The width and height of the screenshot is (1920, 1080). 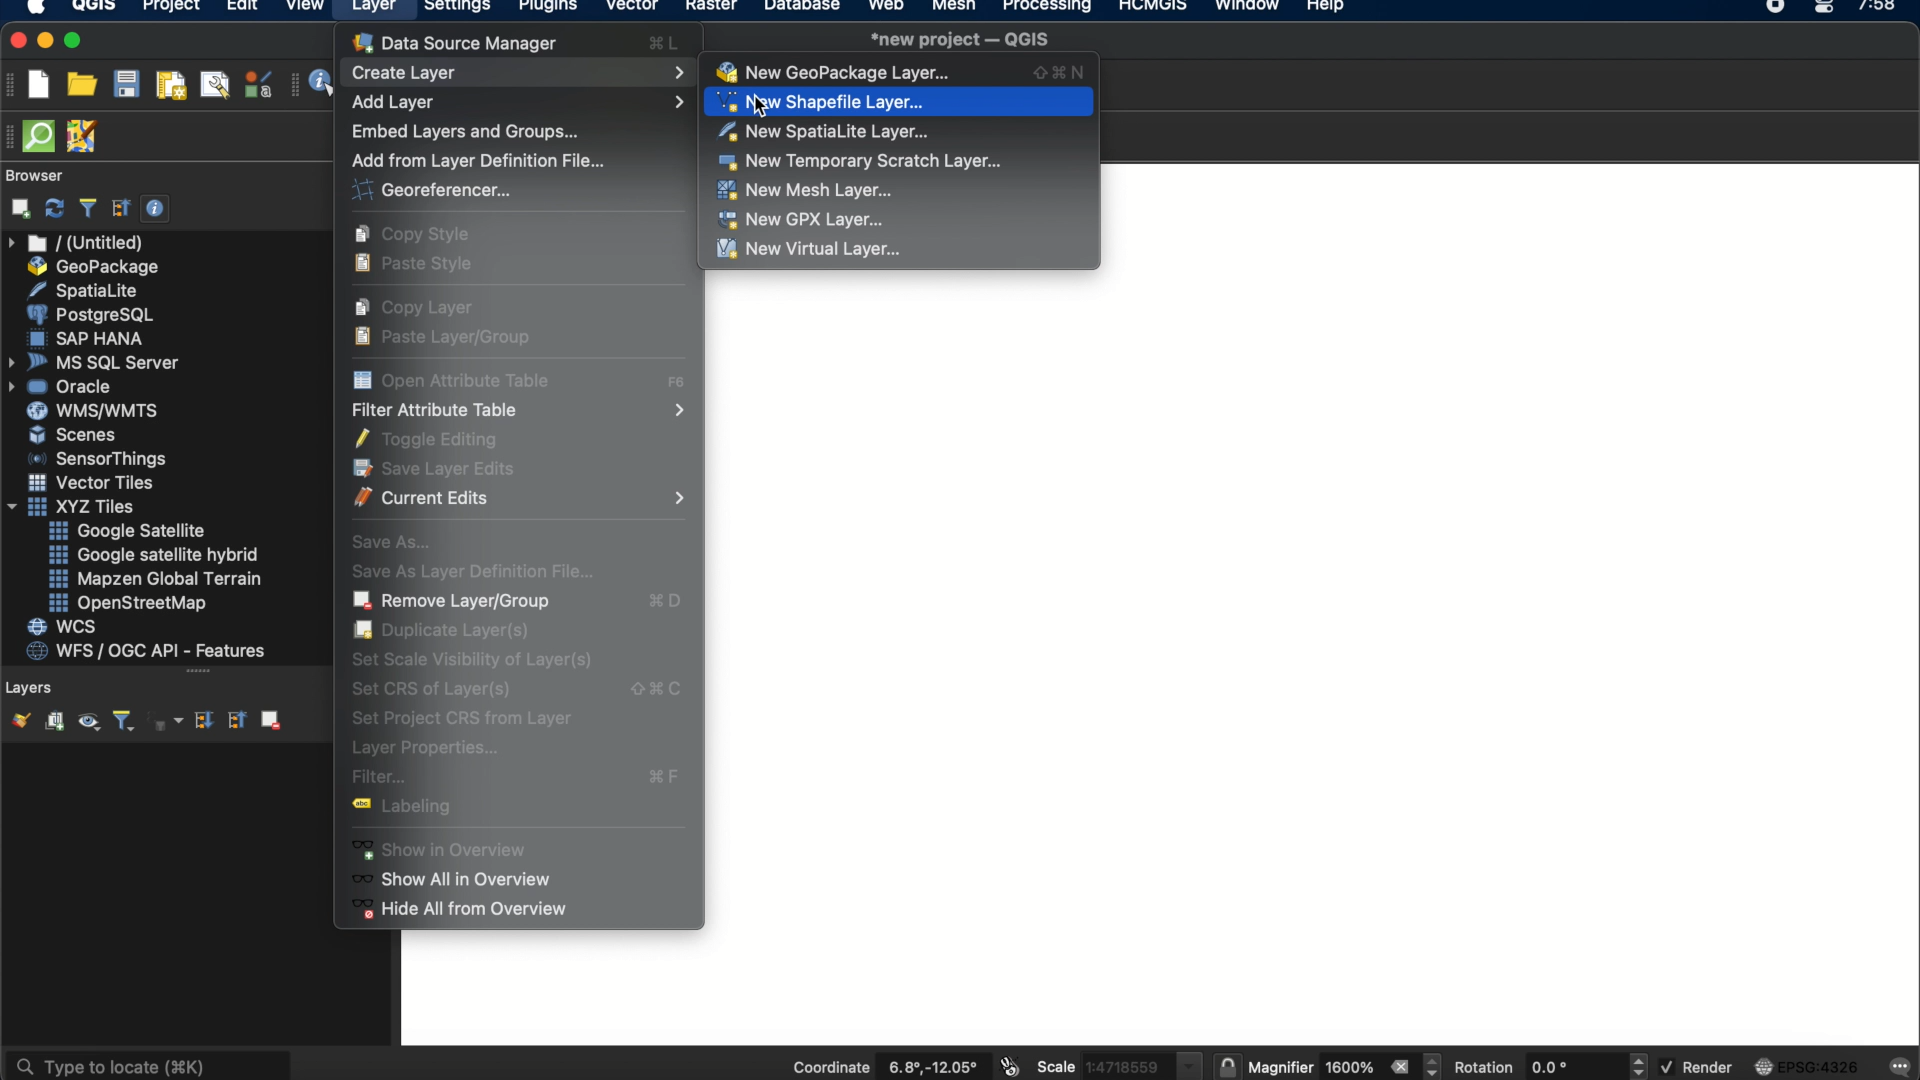 I want to click on set crs of layers, so click(x=523, y=690).